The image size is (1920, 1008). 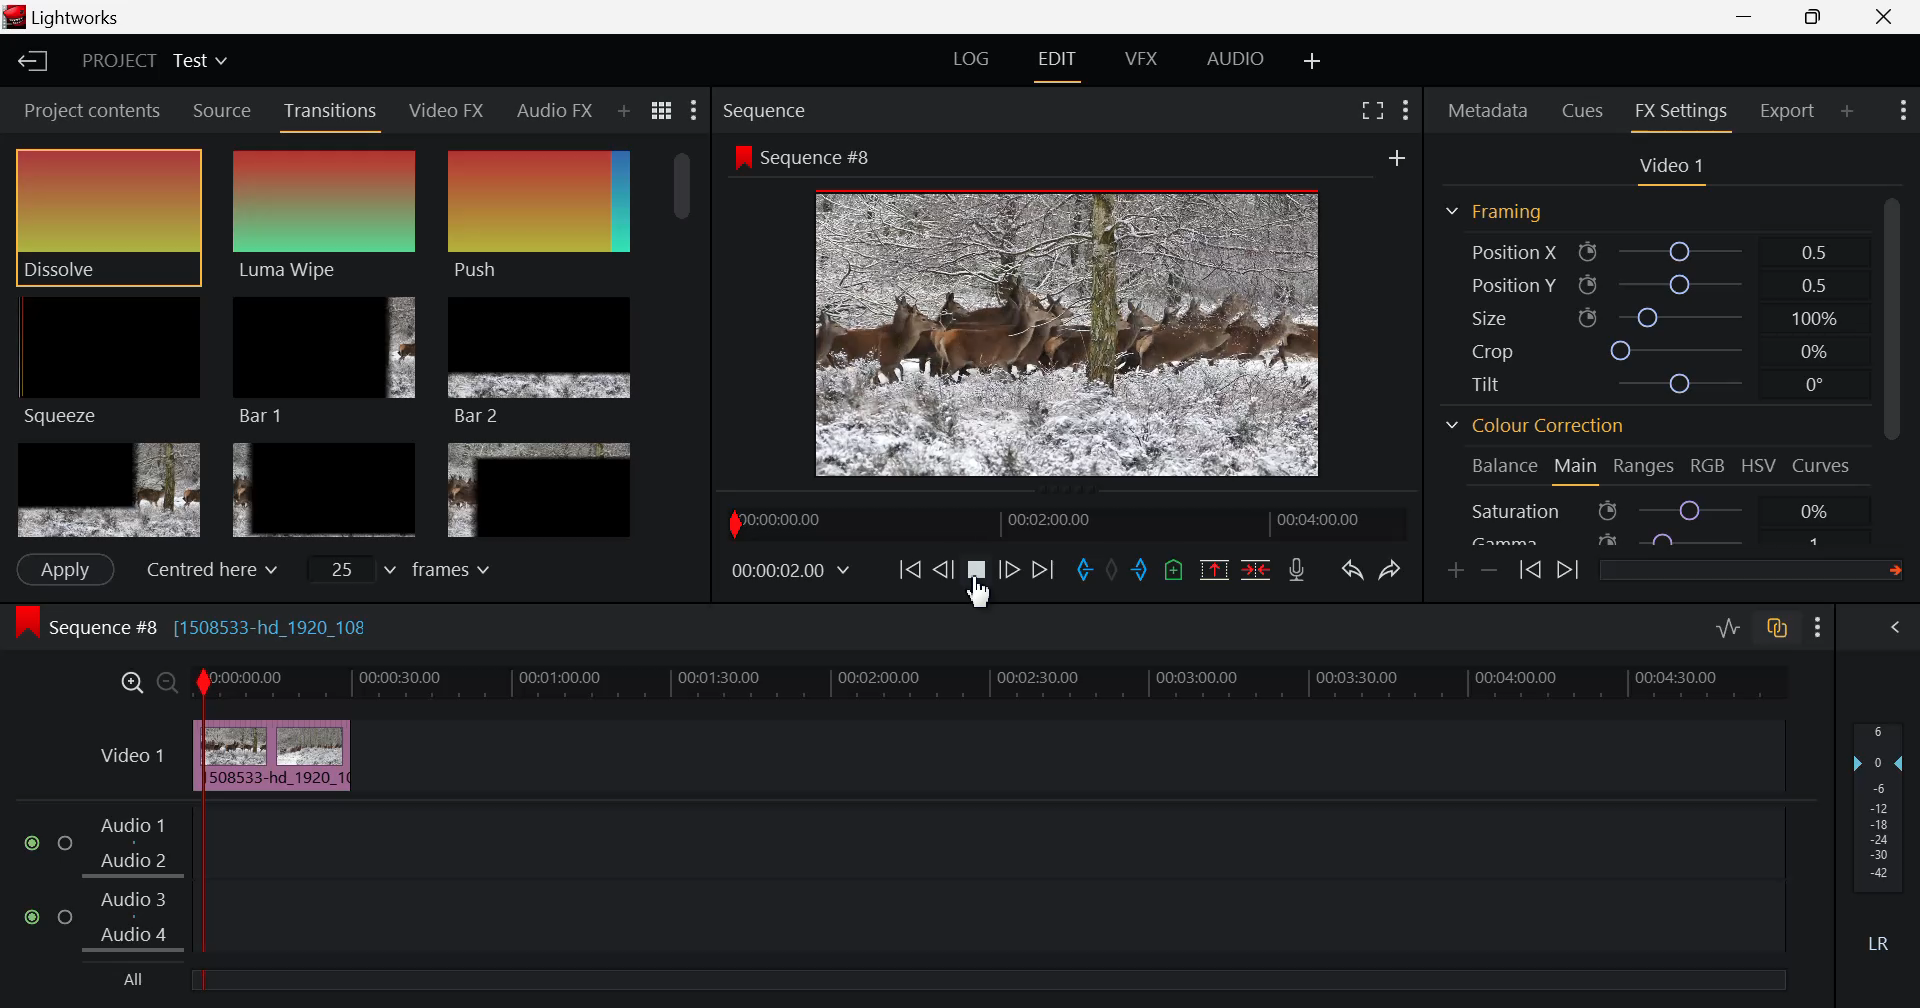 I want to click on Add panel, so click(x=1848, y=114).